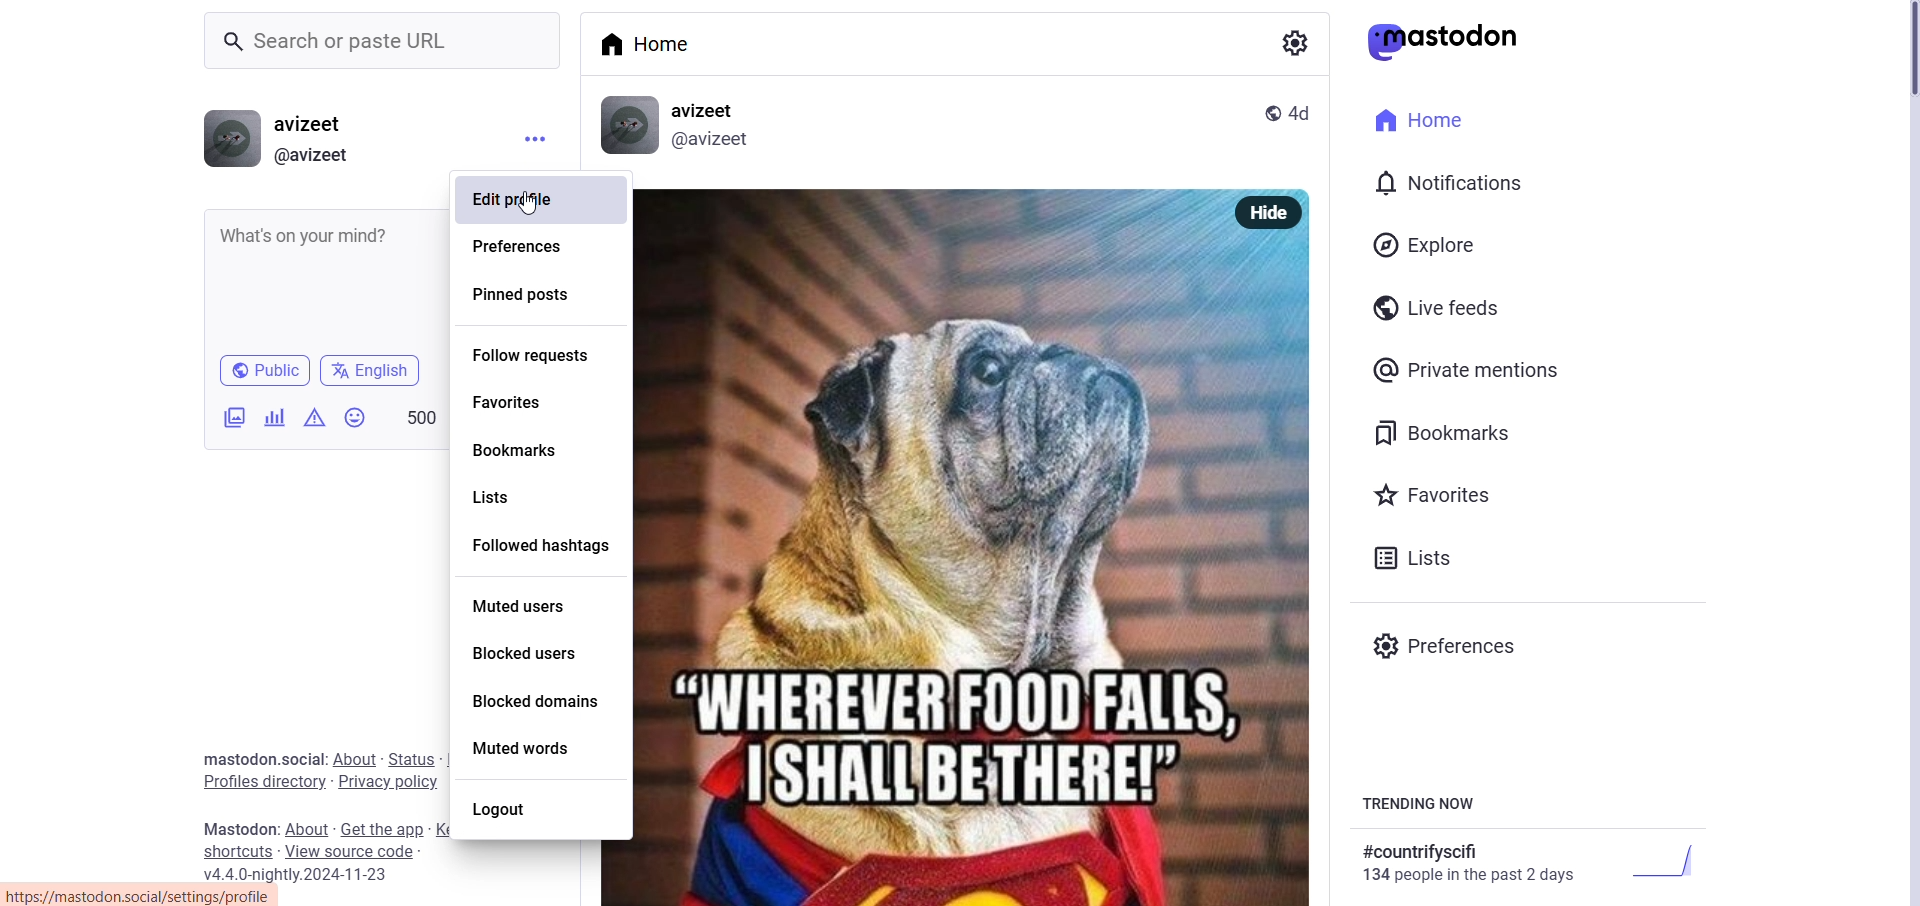 The height and width of the screenshot is (906, 1920). What do you see at coordinates (142, 897) in the screenshot?
I see `link` at bounding box center [142, 897].